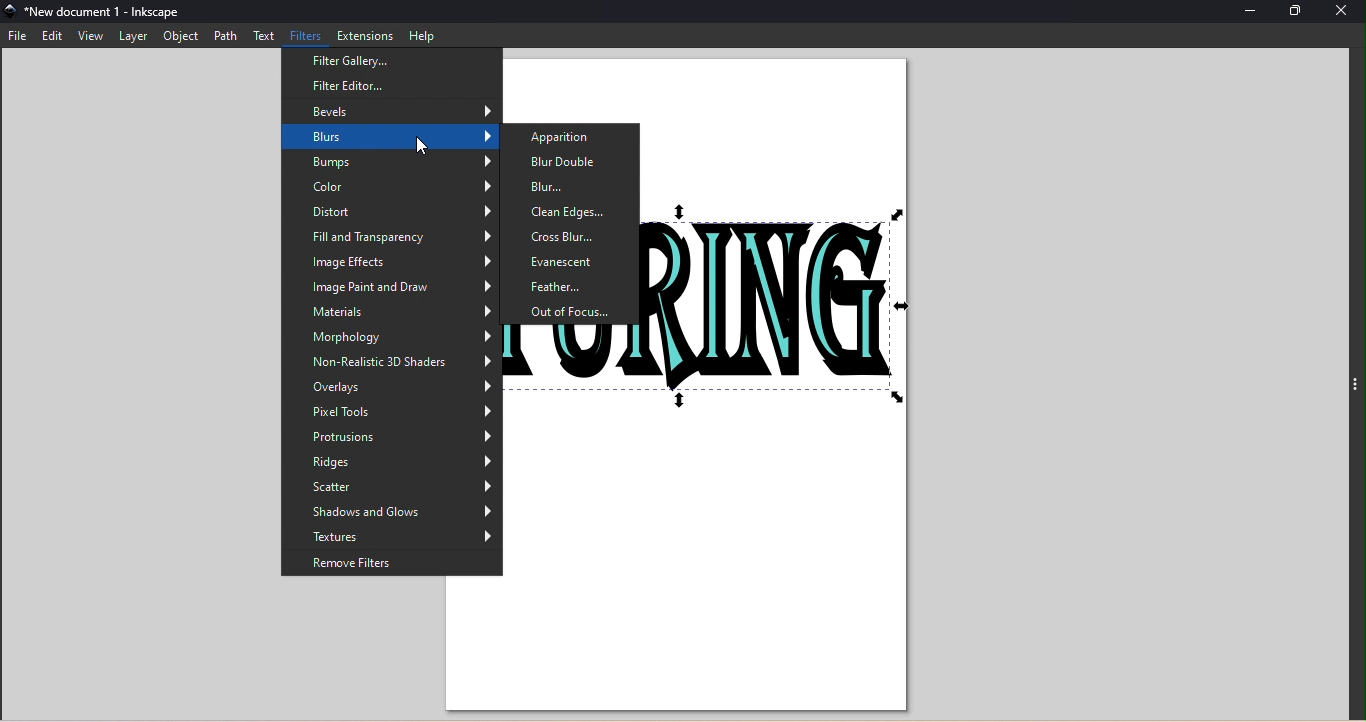  Describe the element at coordinates (573, 187) in the screenshot. I see `Blur...` at that location.